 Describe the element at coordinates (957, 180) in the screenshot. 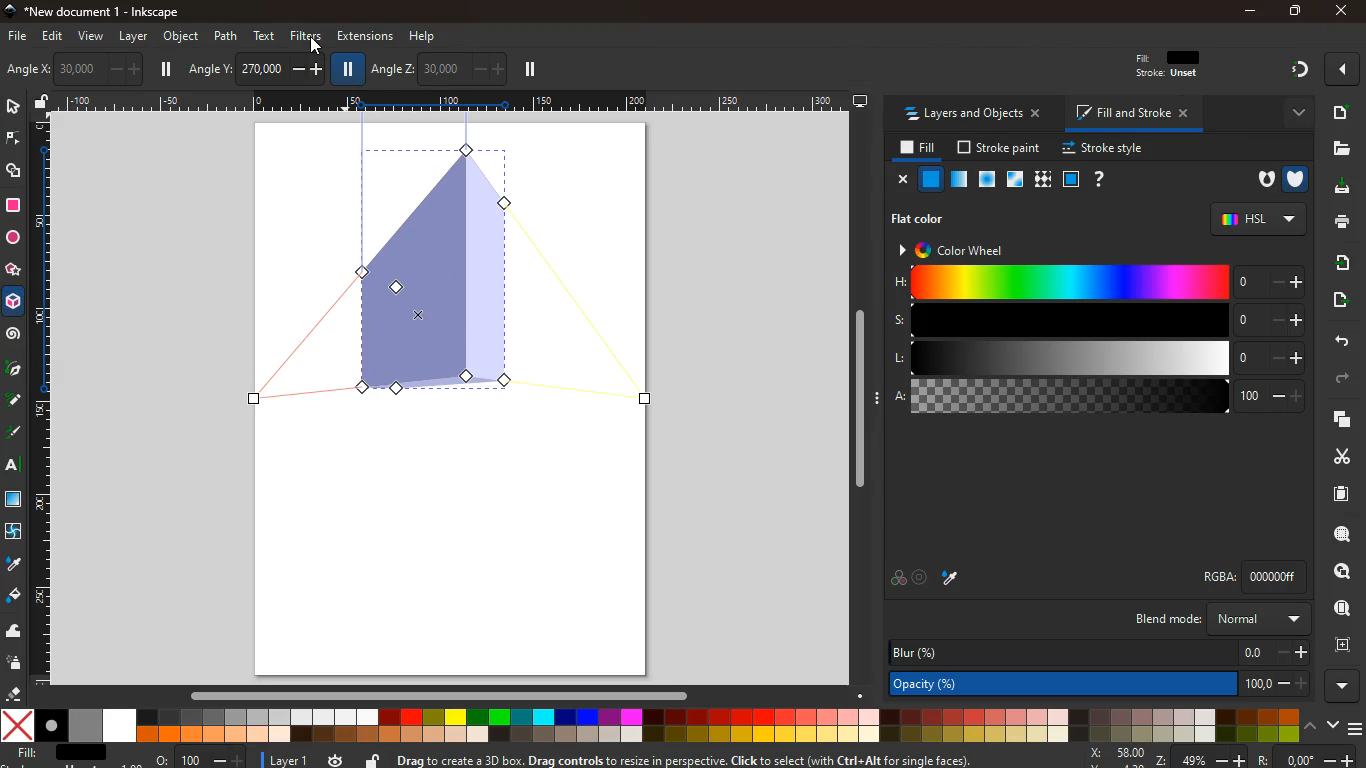

I see `opacity` at that location.